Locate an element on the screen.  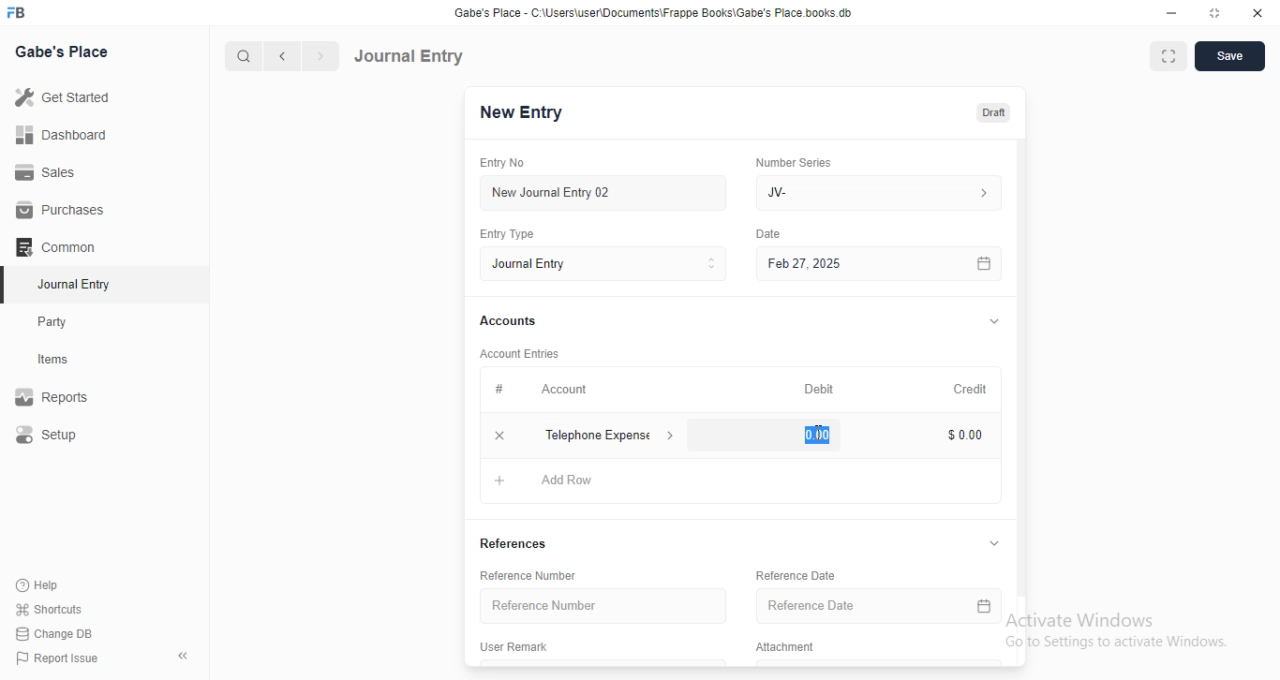
Date is located at coordinates (772, 232).